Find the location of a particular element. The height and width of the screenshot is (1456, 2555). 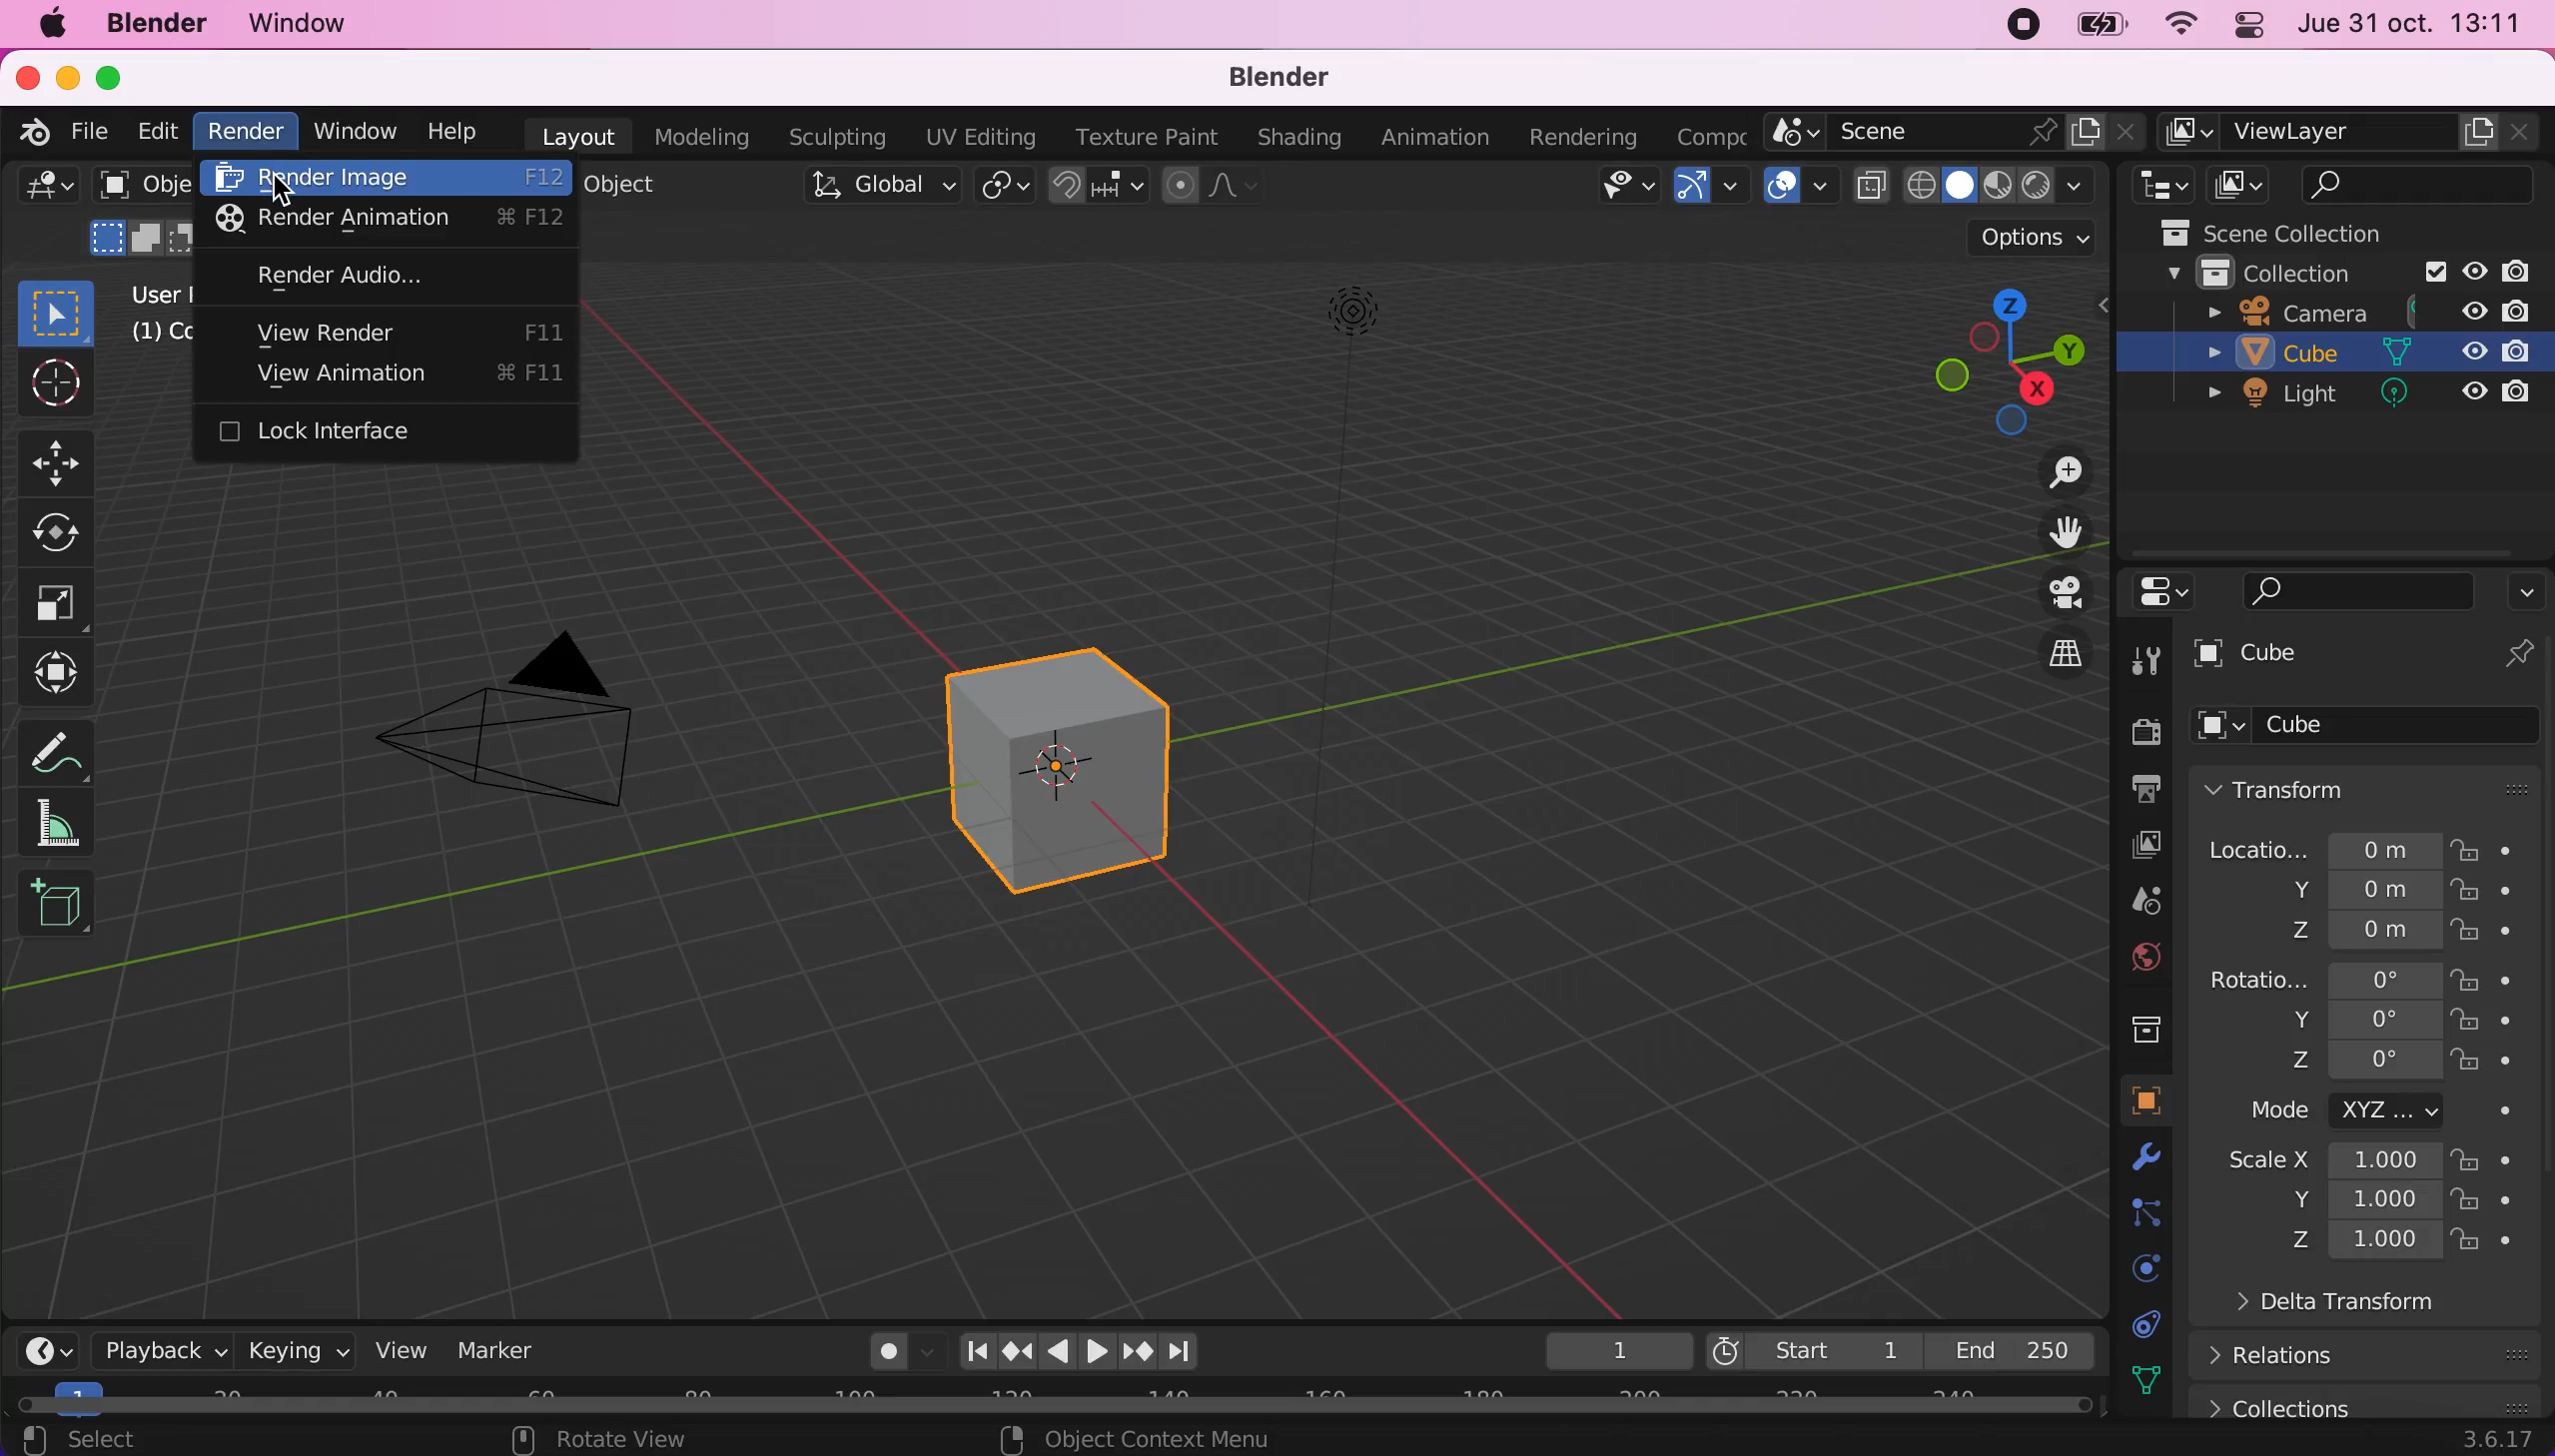

layout is located at coordinates (580, 137).